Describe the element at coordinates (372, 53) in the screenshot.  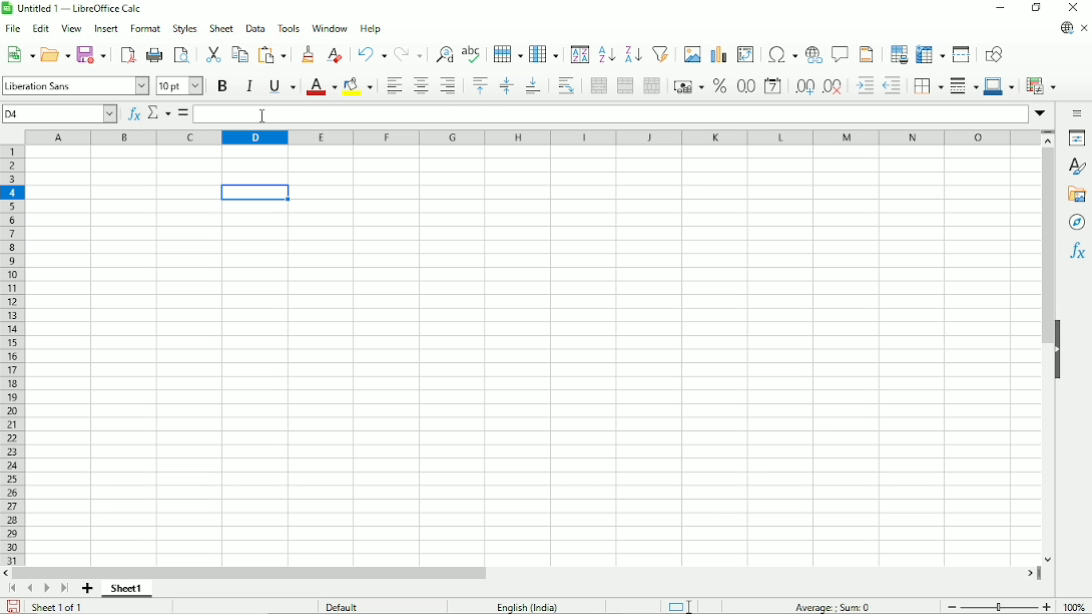
I see `Undo` at that location.